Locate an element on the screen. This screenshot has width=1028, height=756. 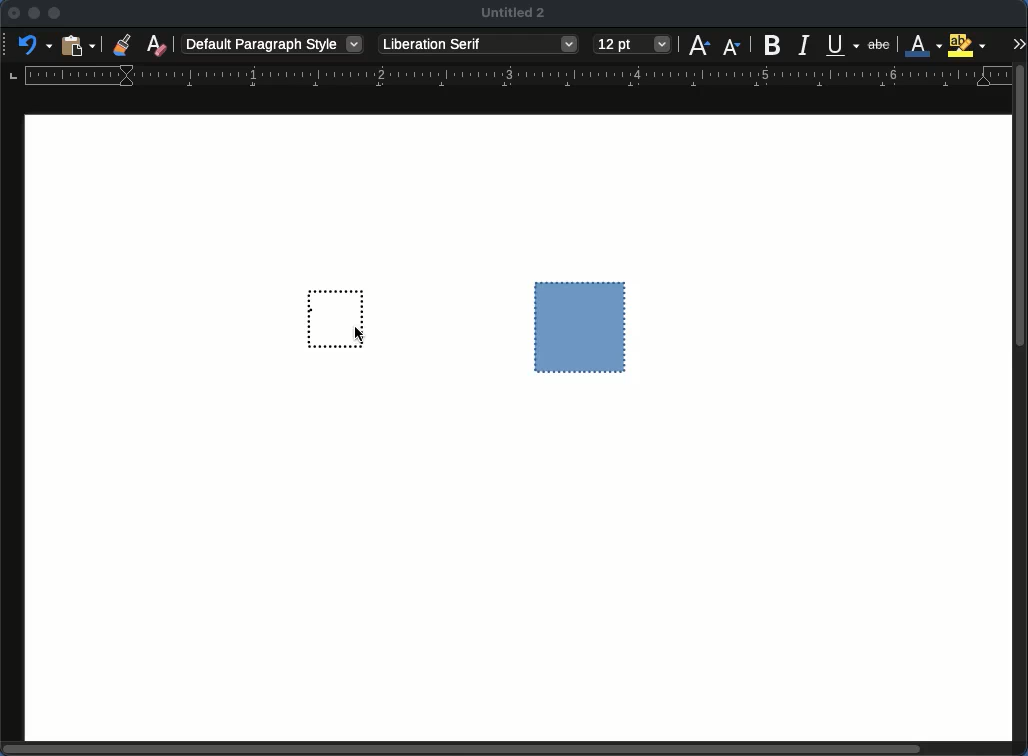
Liberation serif - font is located at coordinates (478, 45).